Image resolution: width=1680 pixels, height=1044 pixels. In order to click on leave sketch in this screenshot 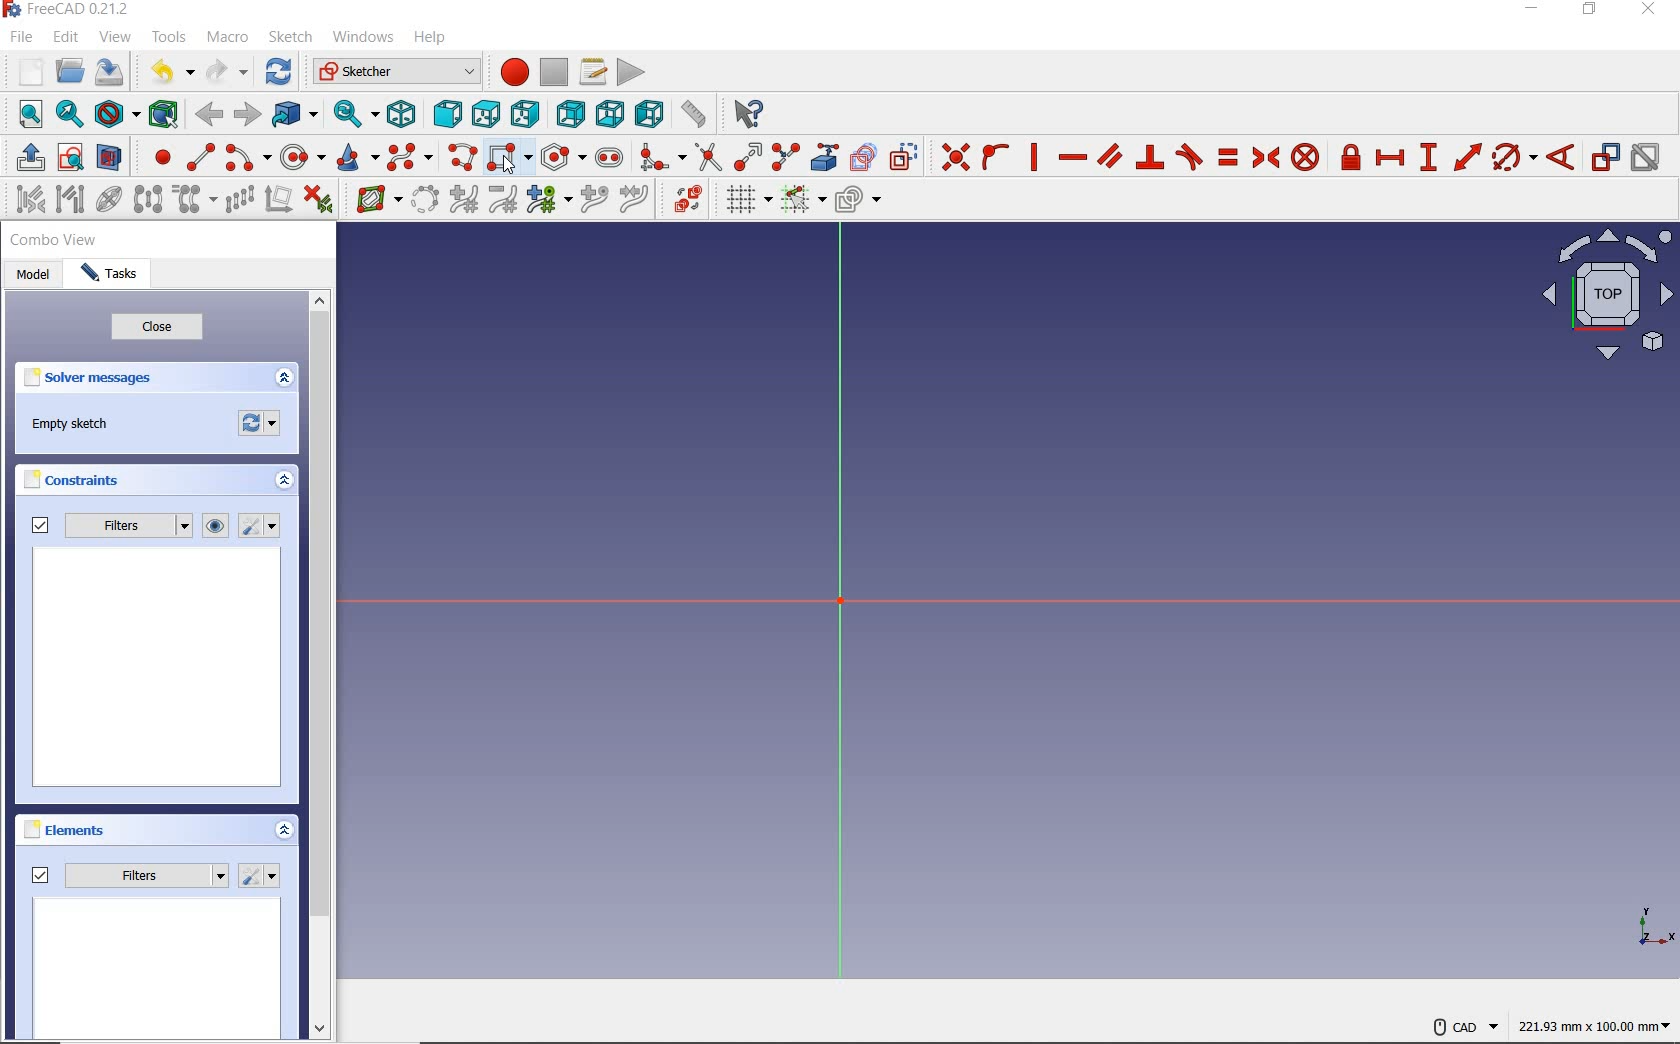, I will do `click(26, 158)`.